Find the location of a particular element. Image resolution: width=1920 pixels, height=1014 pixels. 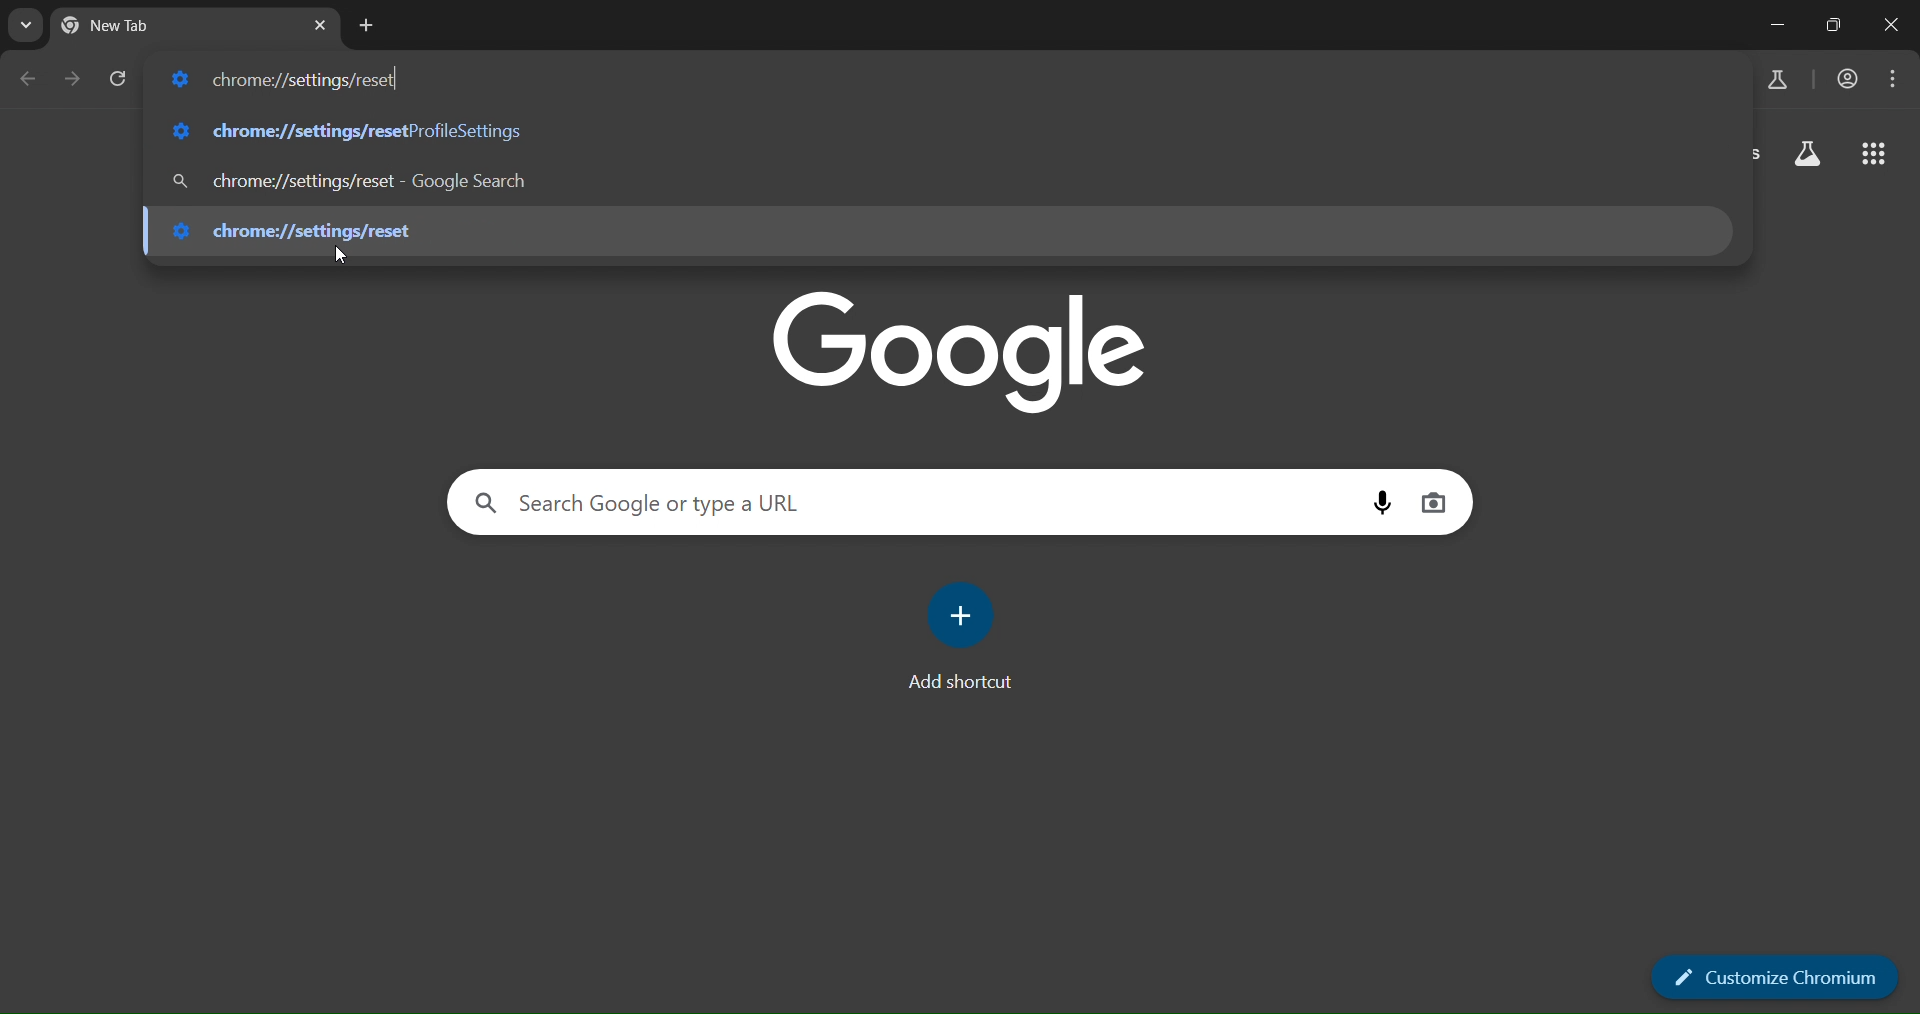

new tab is located at coordinates (367, 25).